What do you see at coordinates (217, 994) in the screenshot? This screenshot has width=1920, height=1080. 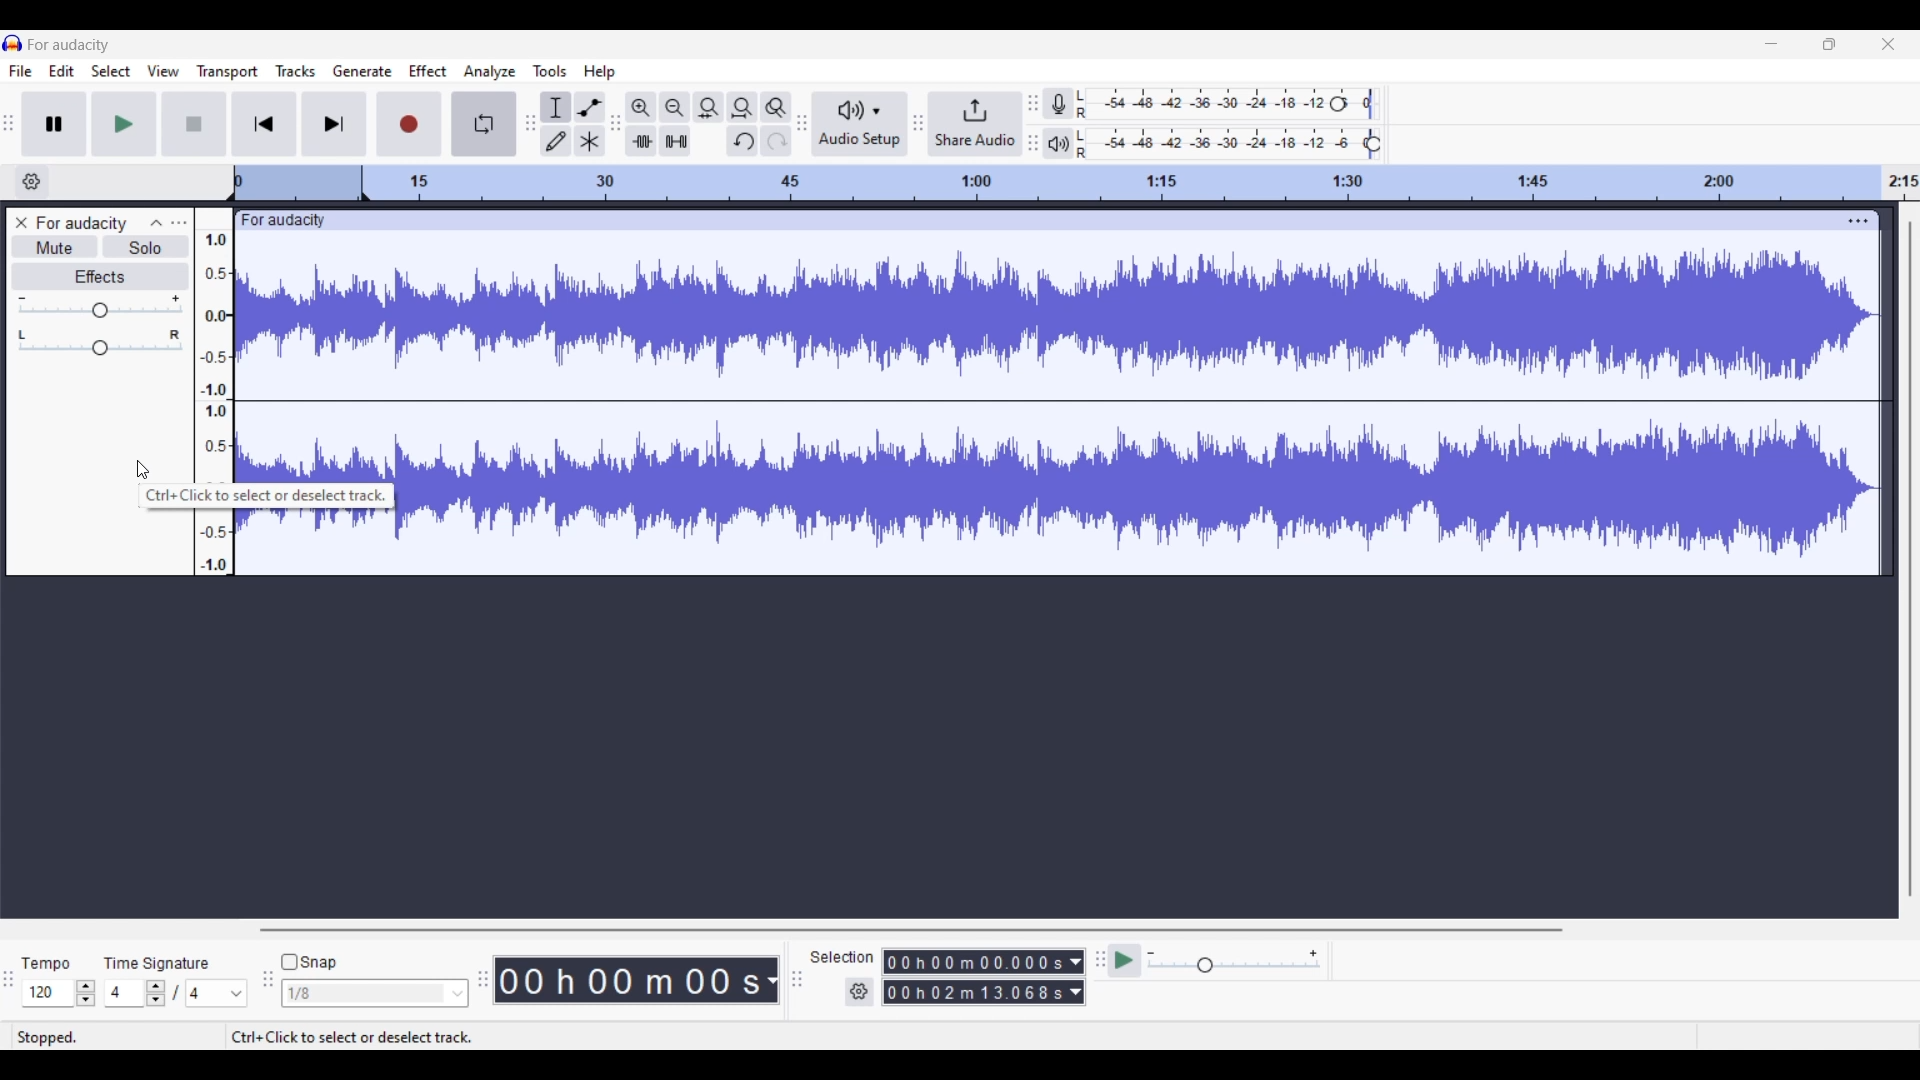 I see `Max. time signature options` at bounding box center [217, 994].